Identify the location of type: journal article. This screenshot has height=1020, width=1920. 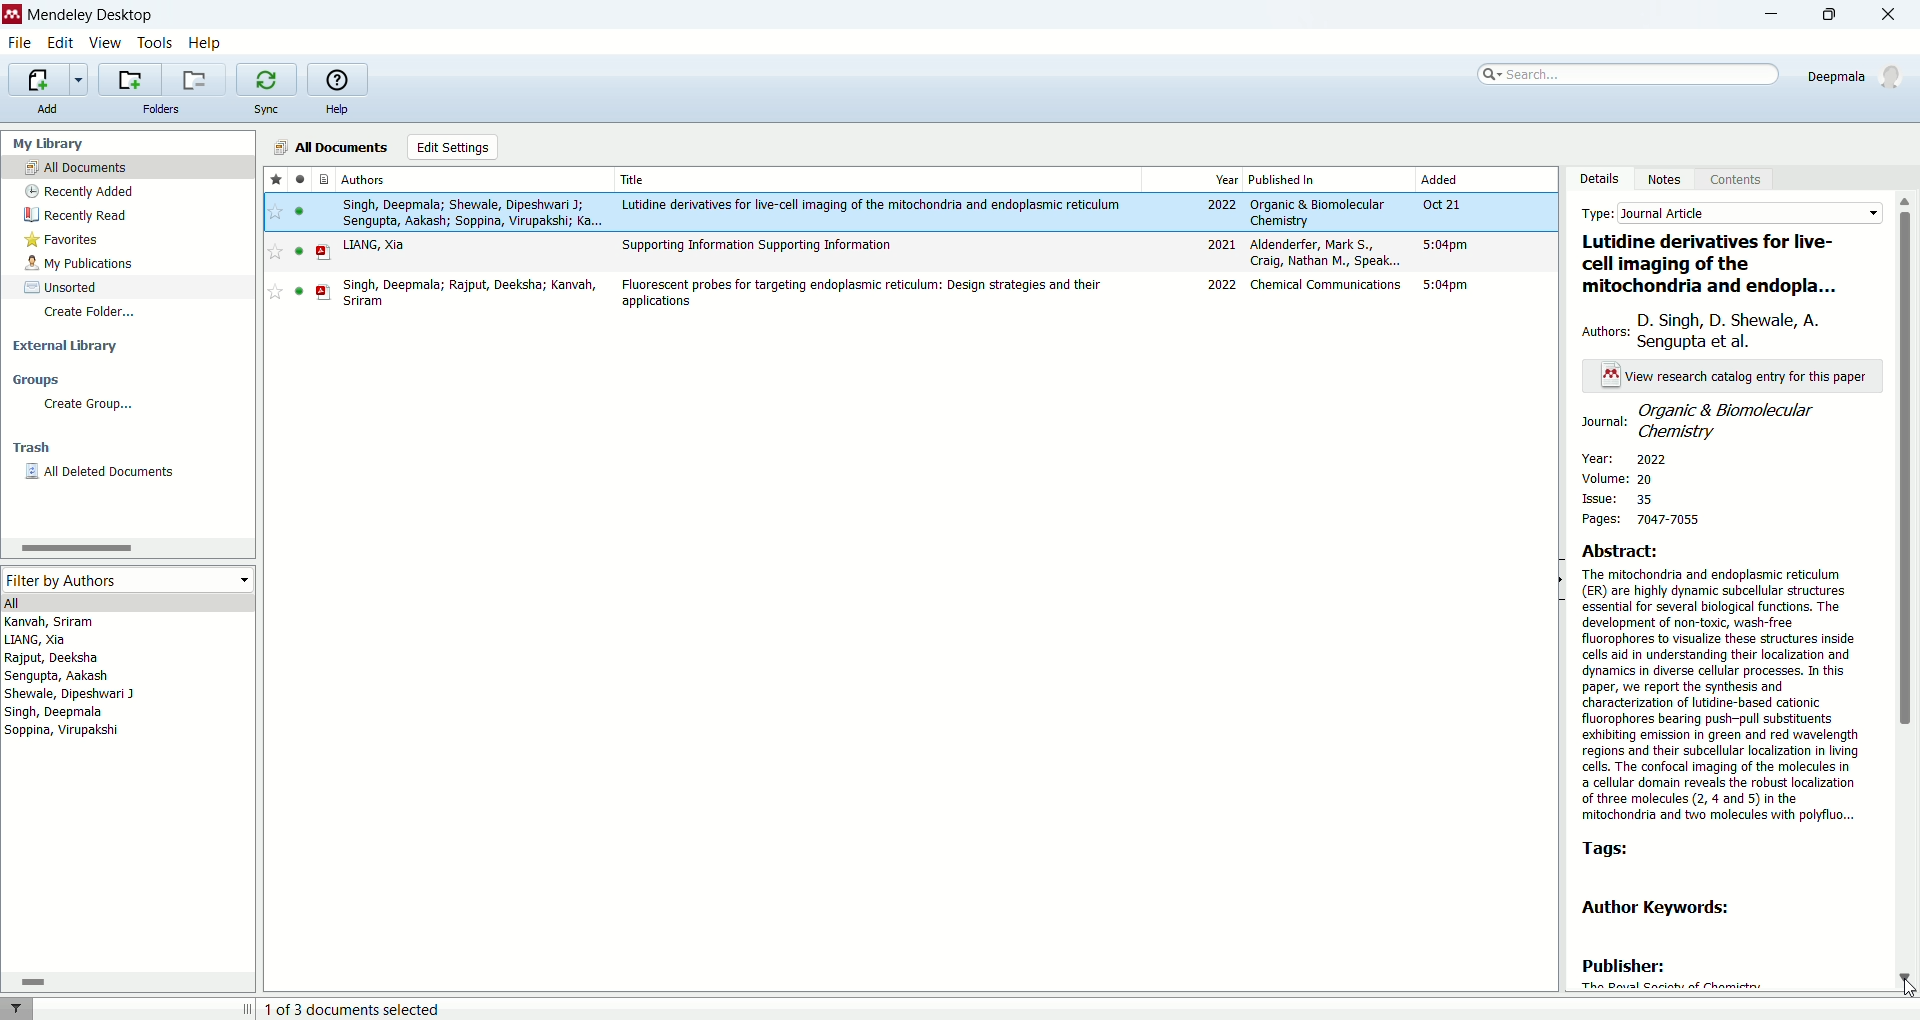
(1731, 211).